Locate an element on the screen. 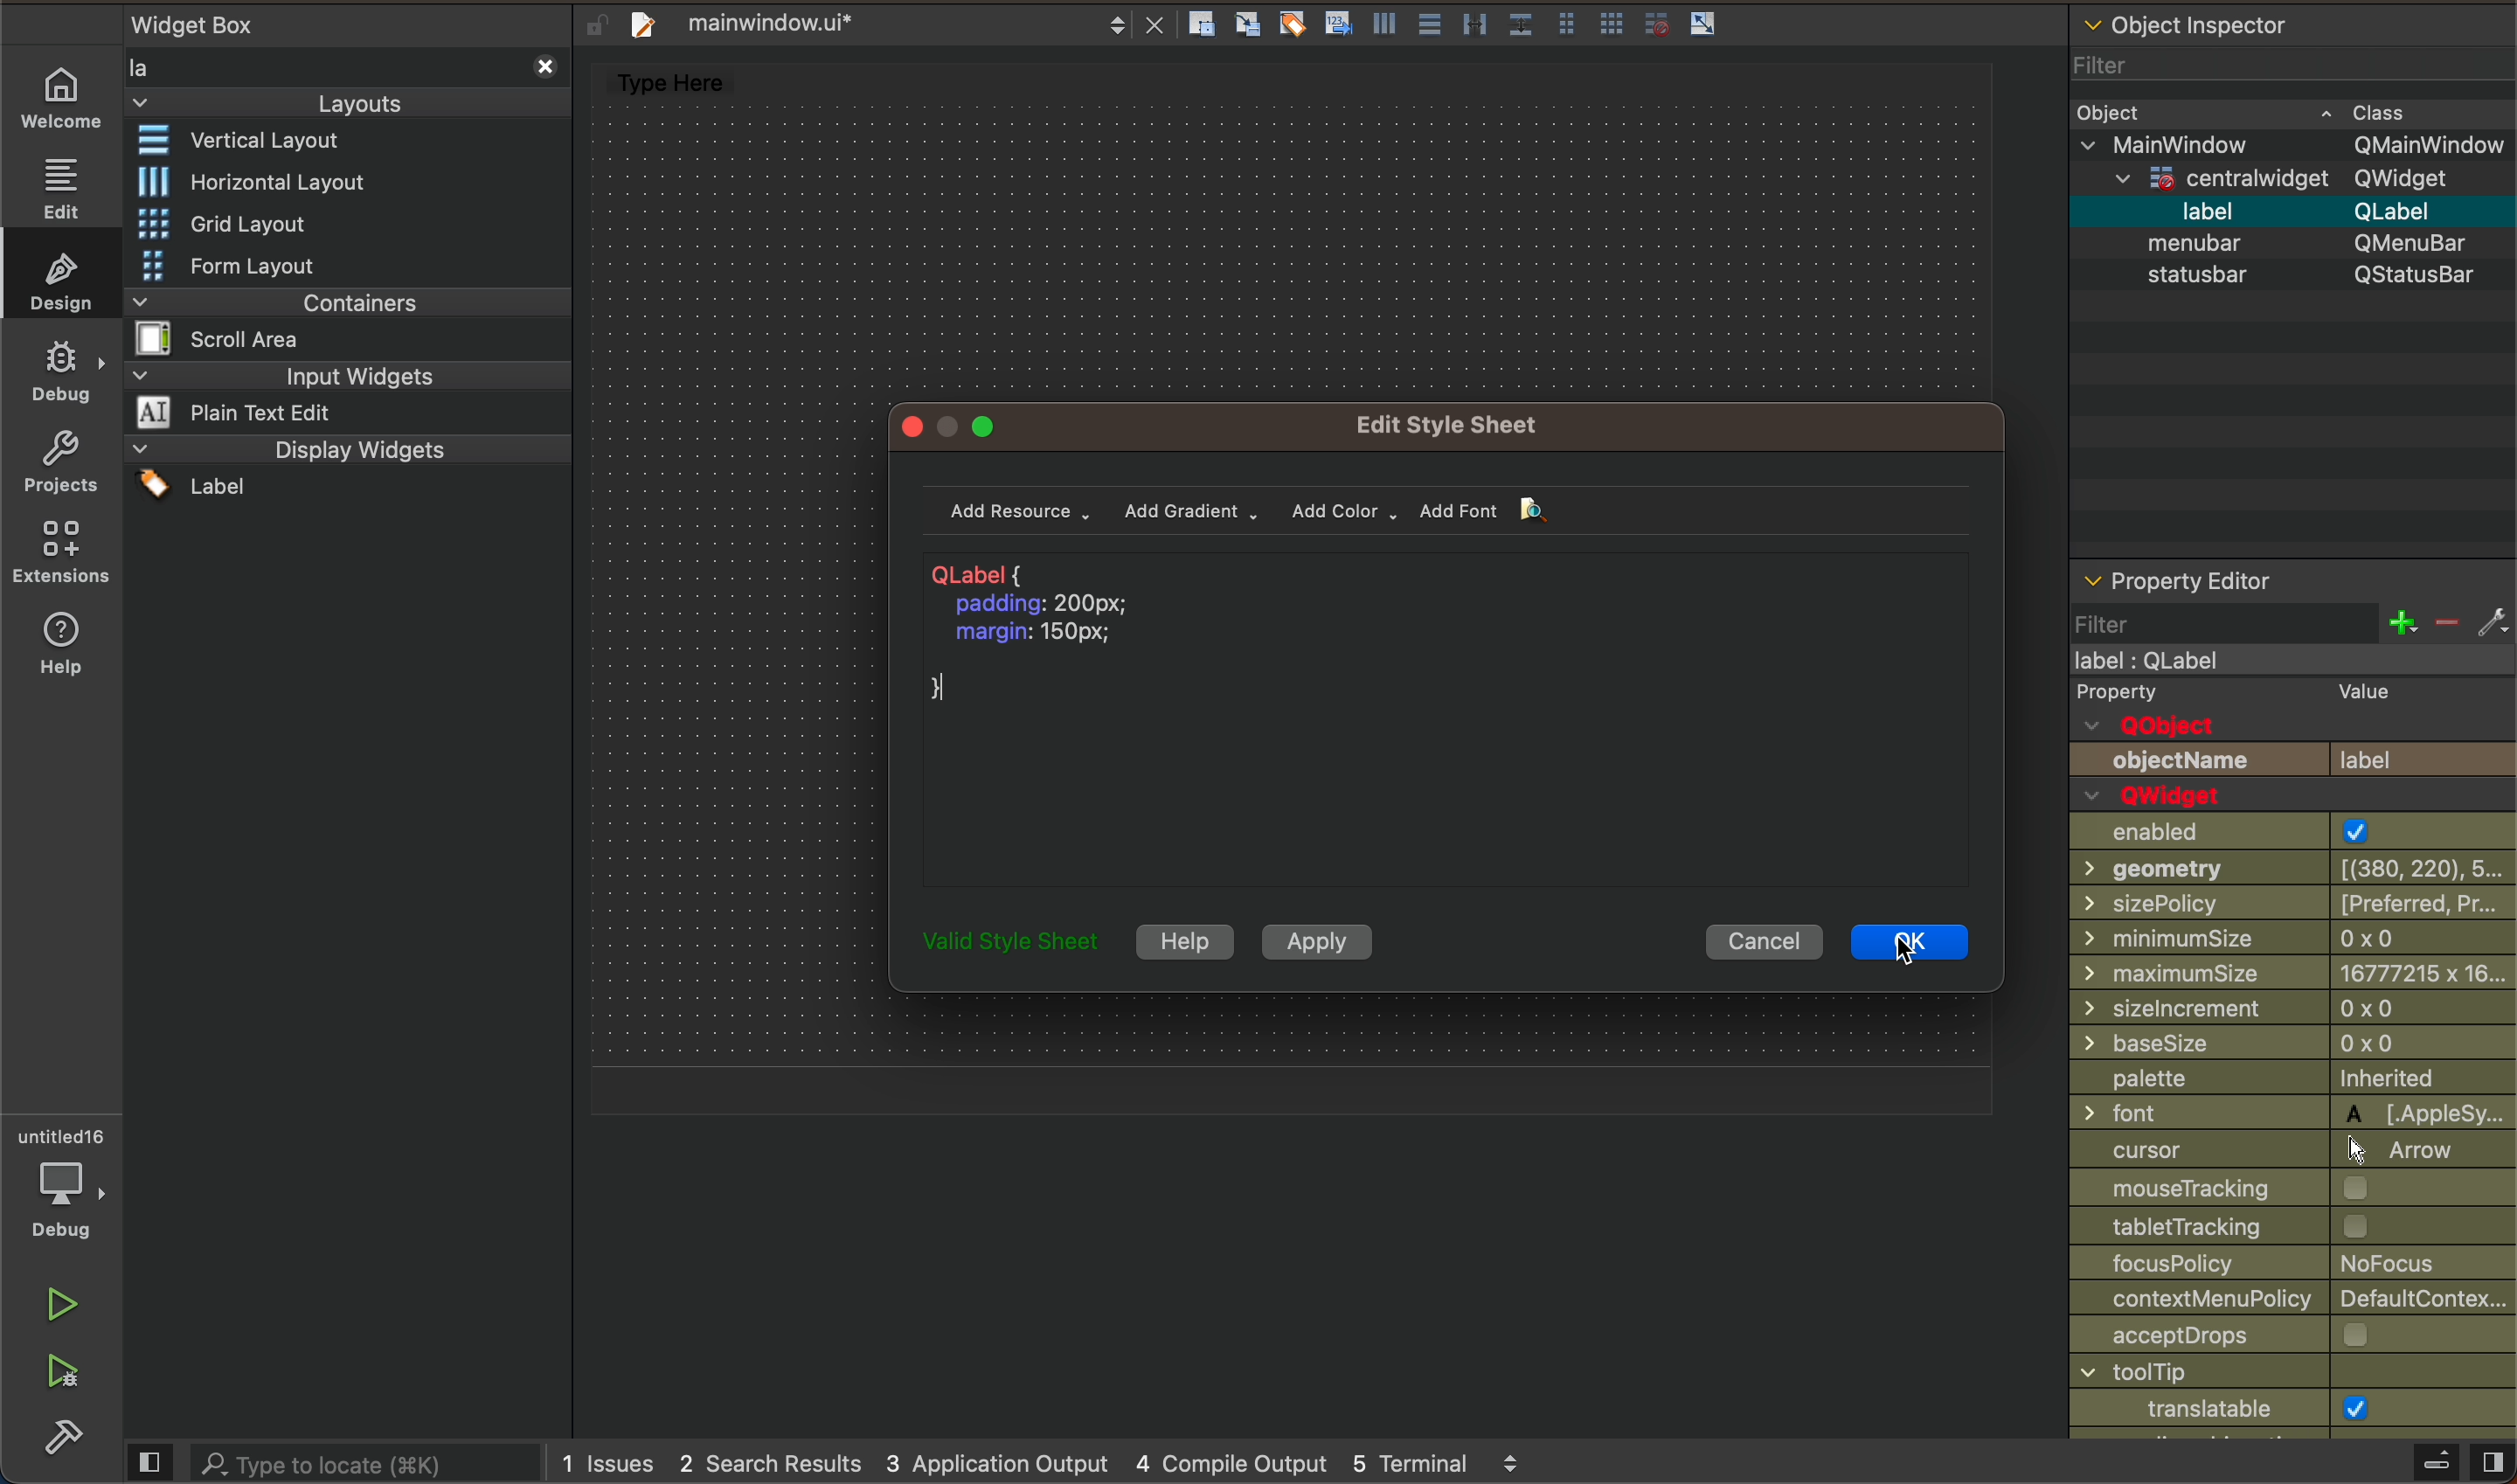  add color is located at coordinates (1349, 509).